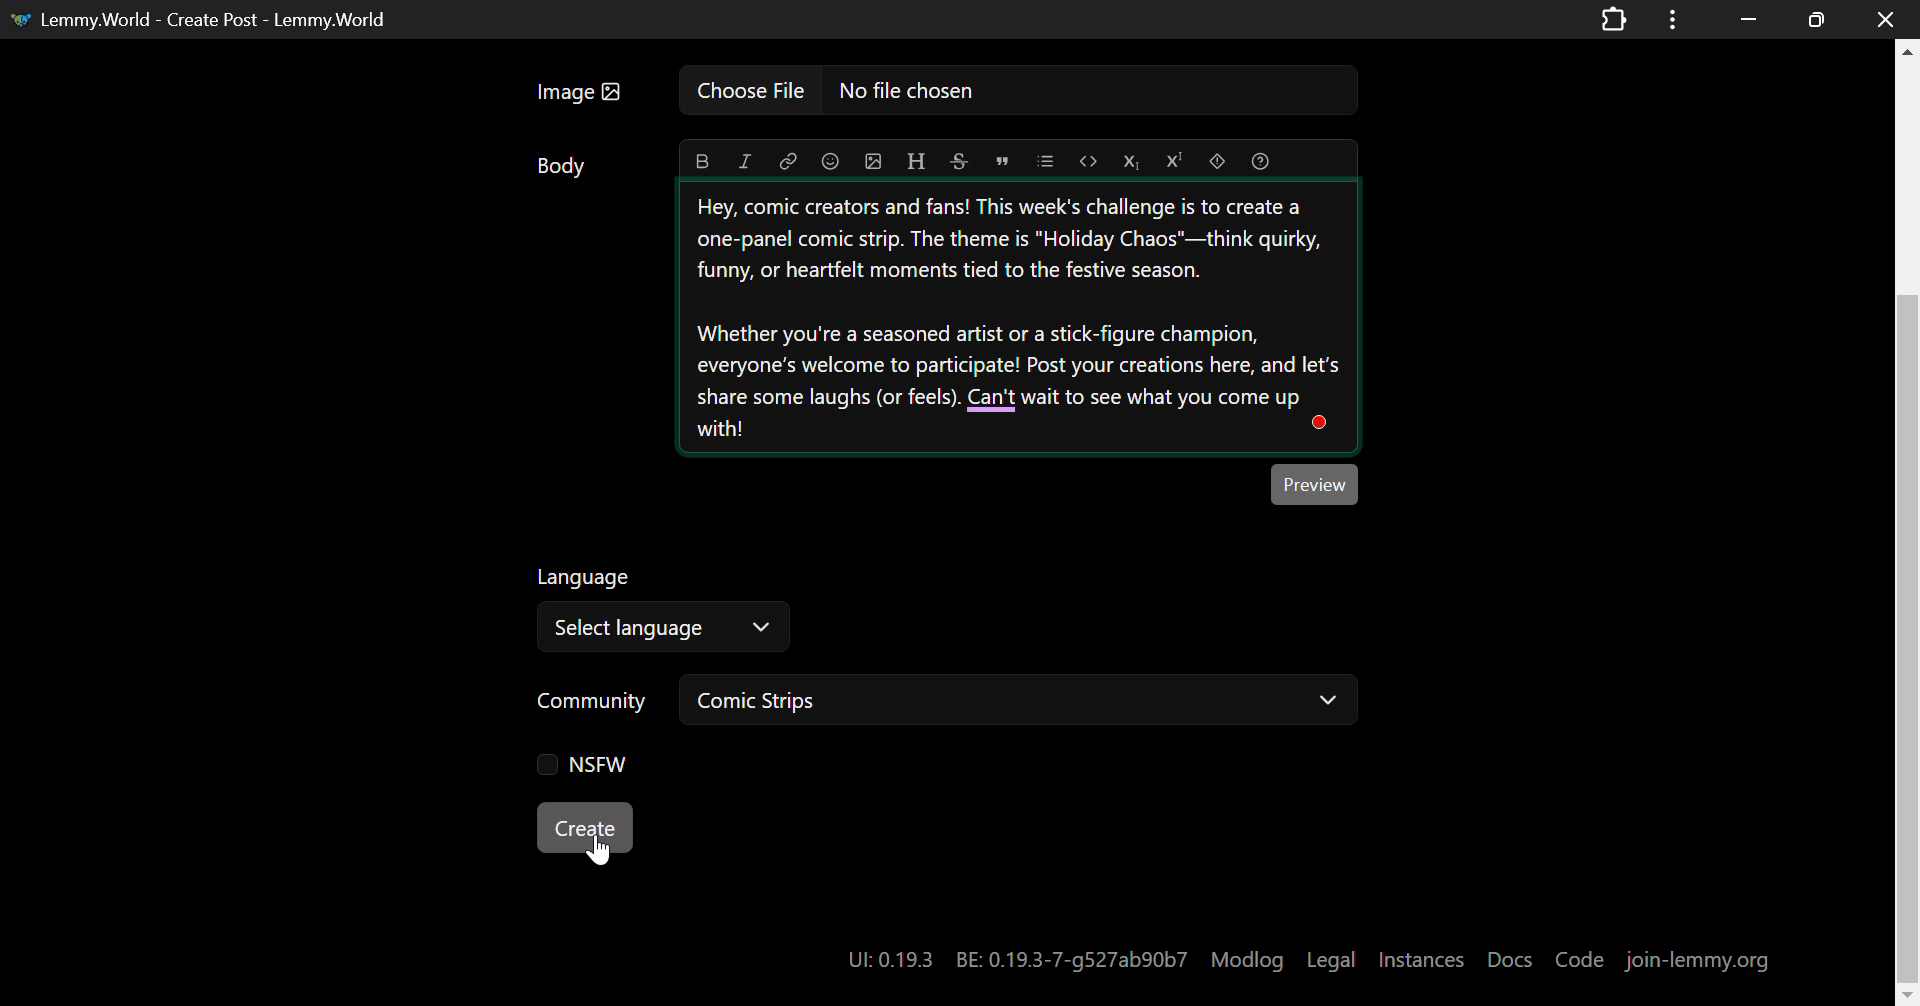 Image resolution: width=1920 pixels, height=1006 pixels. I want to click on header, so click(914, 162).